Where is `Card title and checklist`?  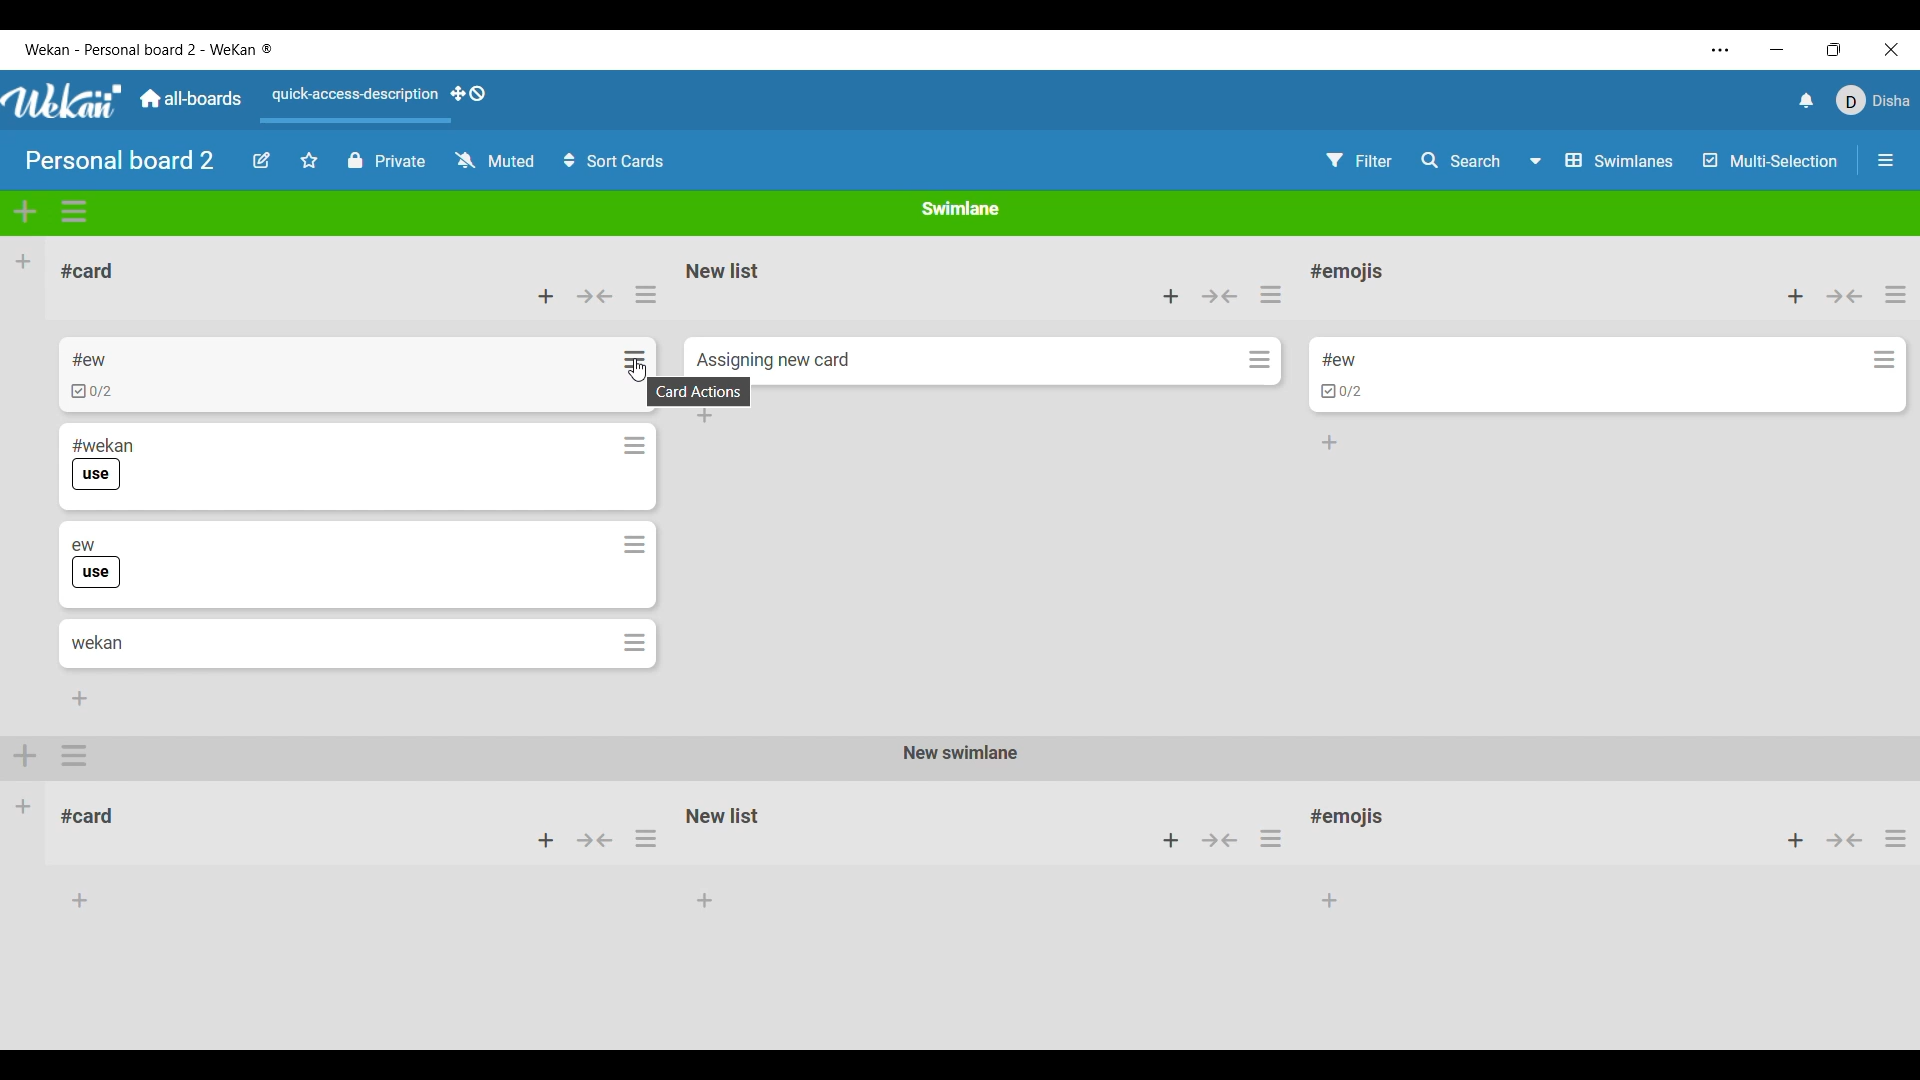
Card title and checklist is located at coordinates (91, 375).